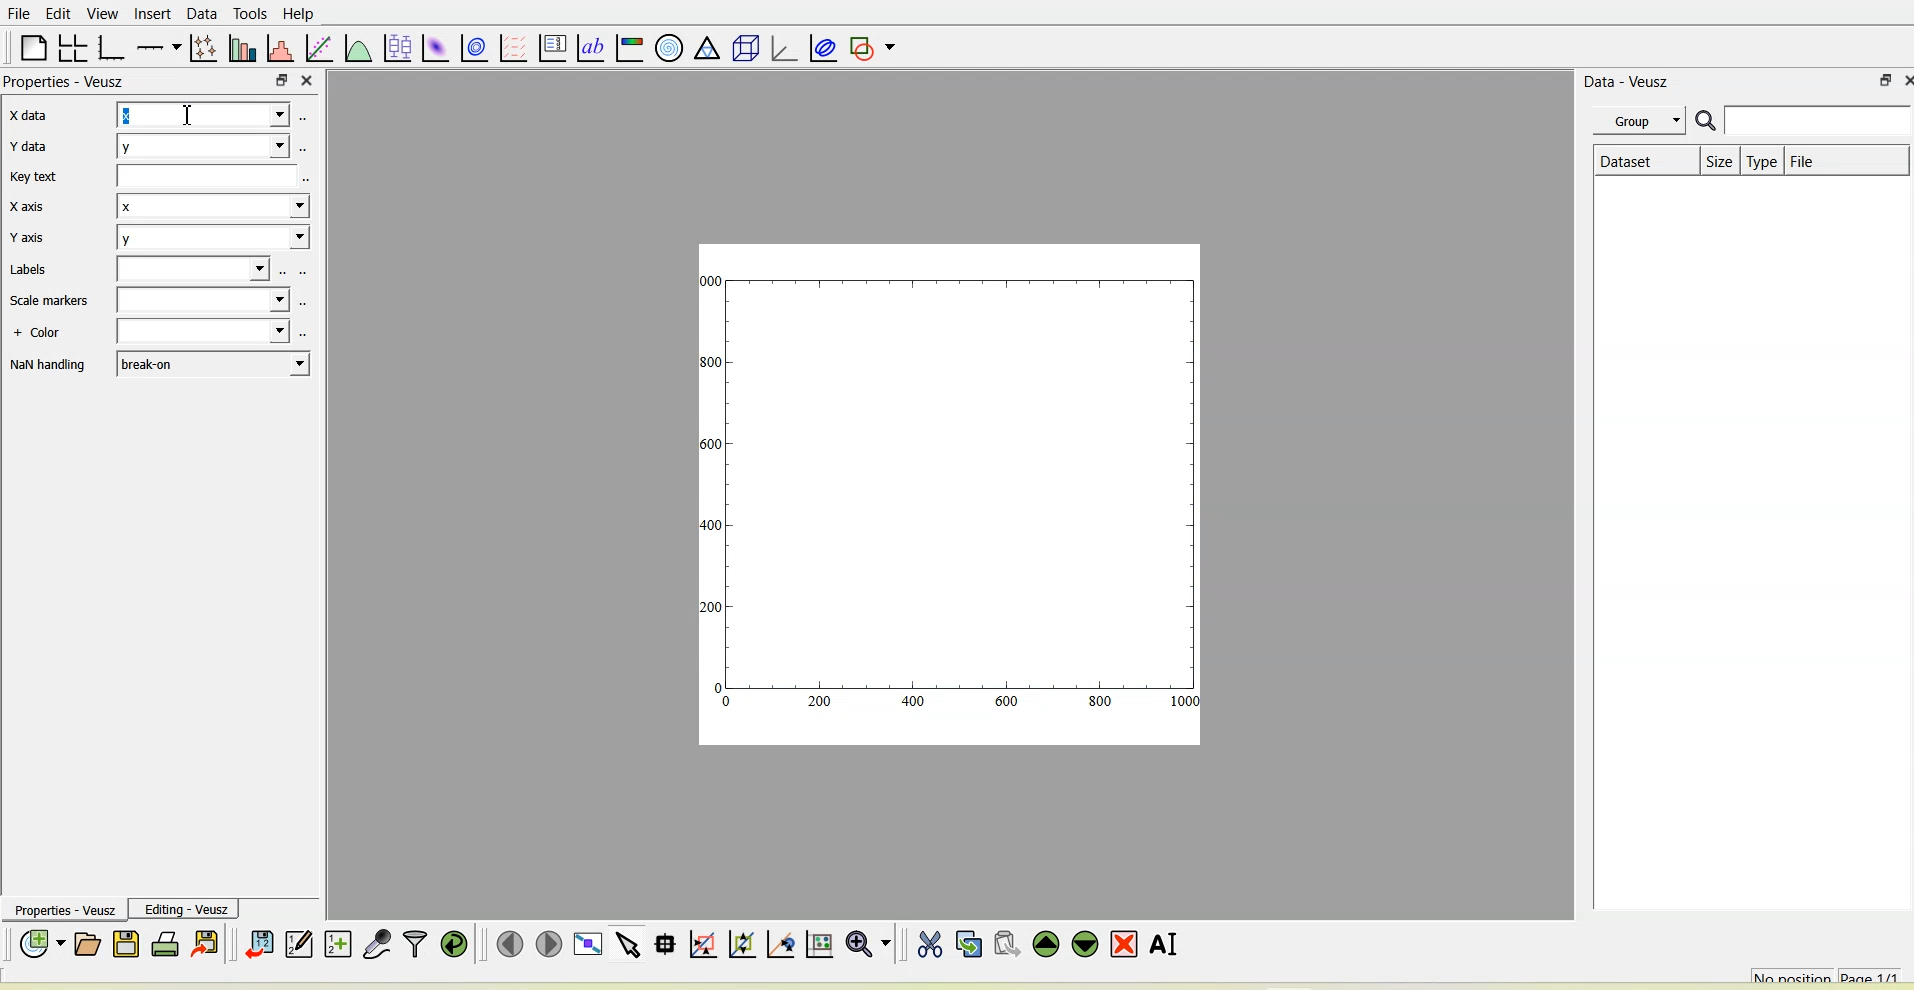 The width and height of the screenshot is (1914, 990). Describe the element at coordinates (211, 363) in the screenshot. I see `break-on ` at that location.